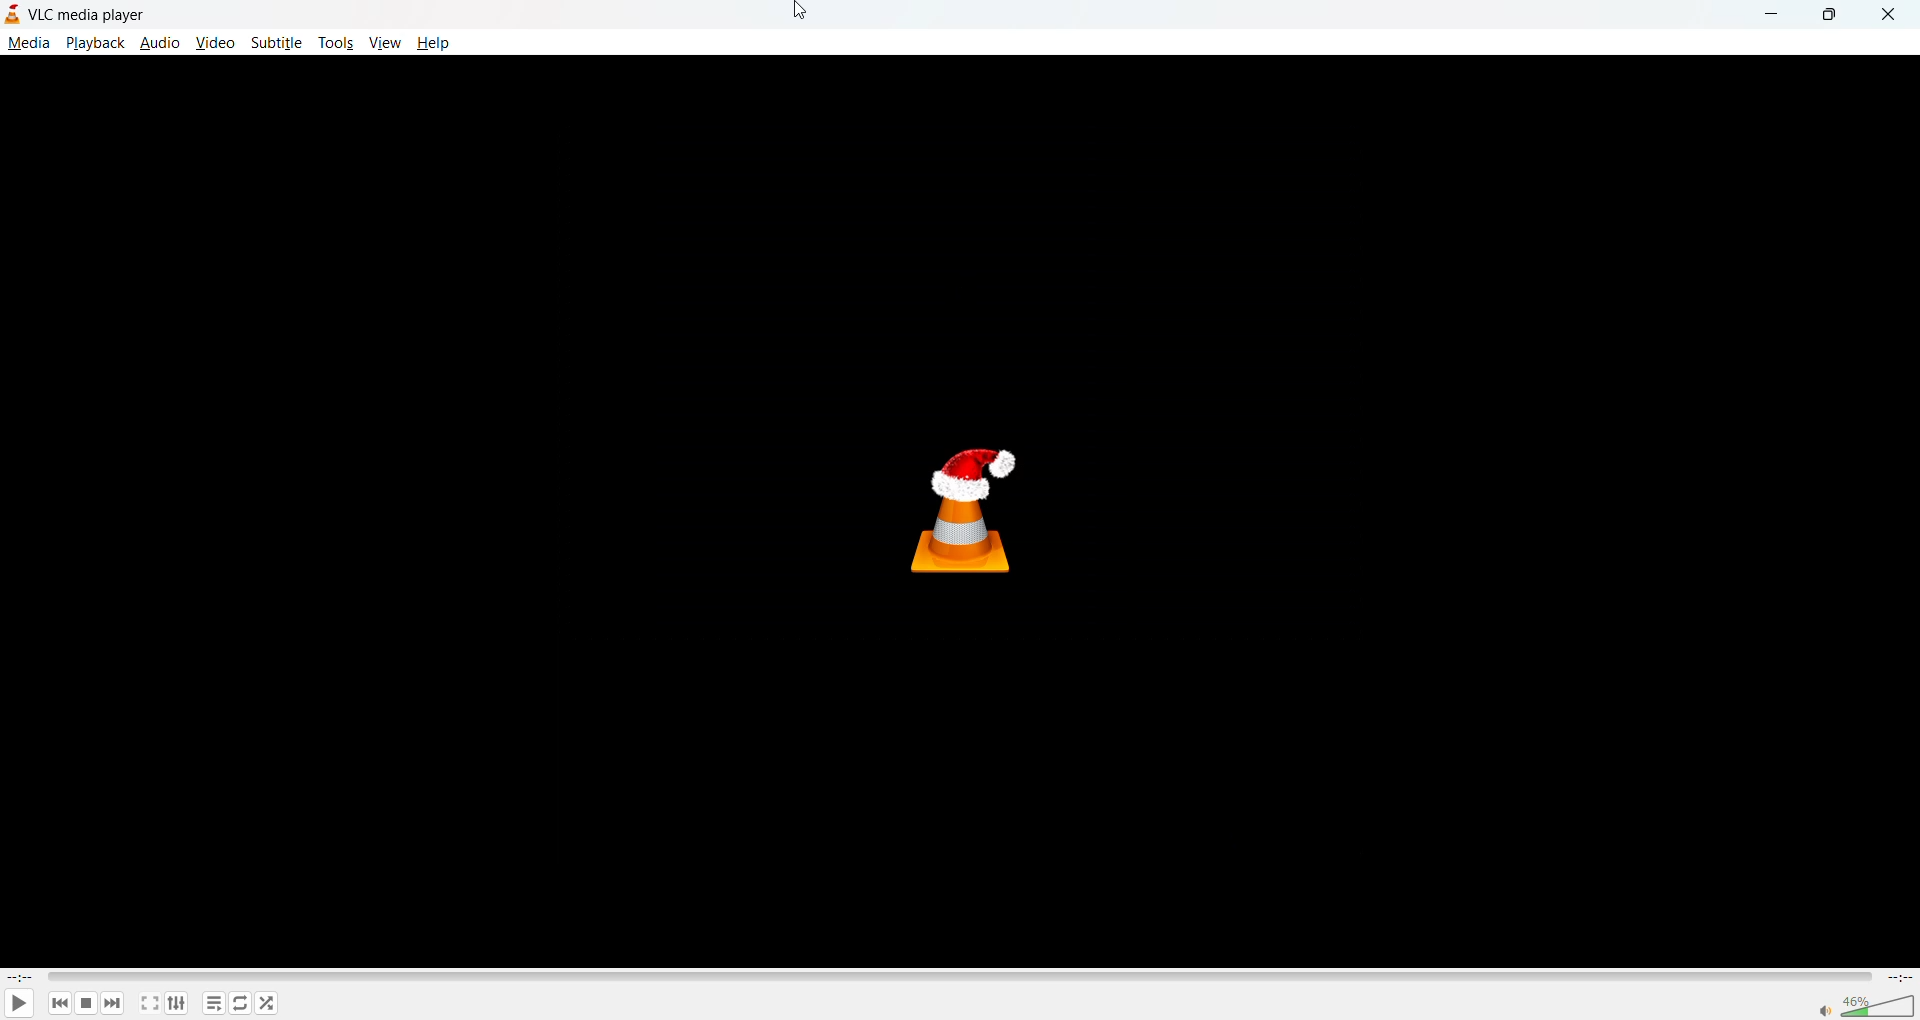 The height and width of the screenshot is (1020, 1920). I want to click on minimize, so click(1774, 13).